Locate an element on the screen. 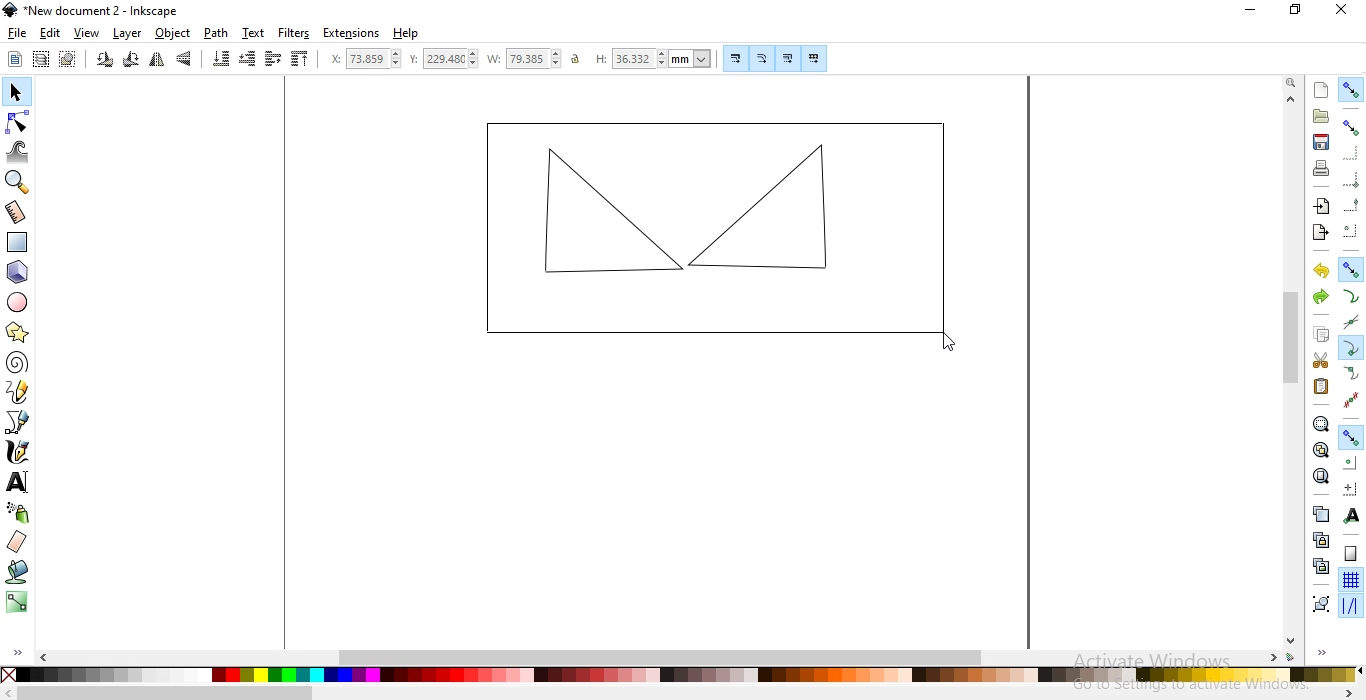 Image resolution: width=1366 pixels, height=700 pixels. cursor is located at coordinates (948, 342).